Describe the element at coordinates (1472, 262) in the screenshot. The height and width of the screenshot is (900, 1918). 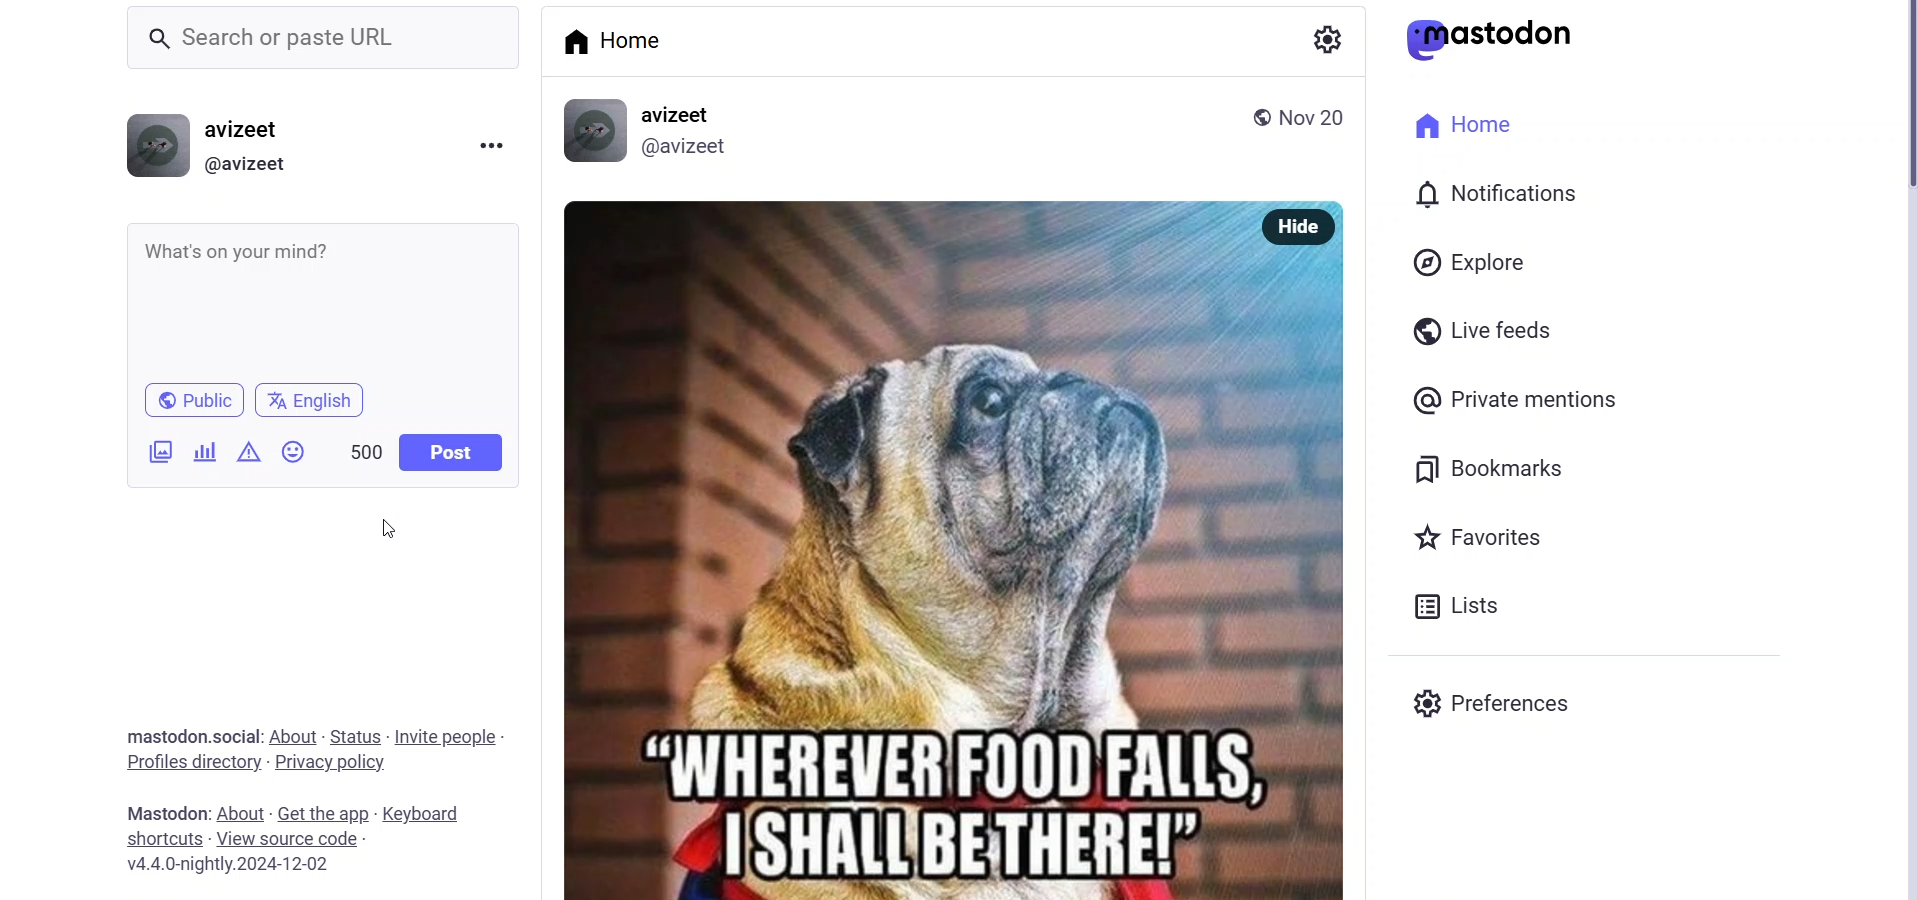
I see `explore` at that location.